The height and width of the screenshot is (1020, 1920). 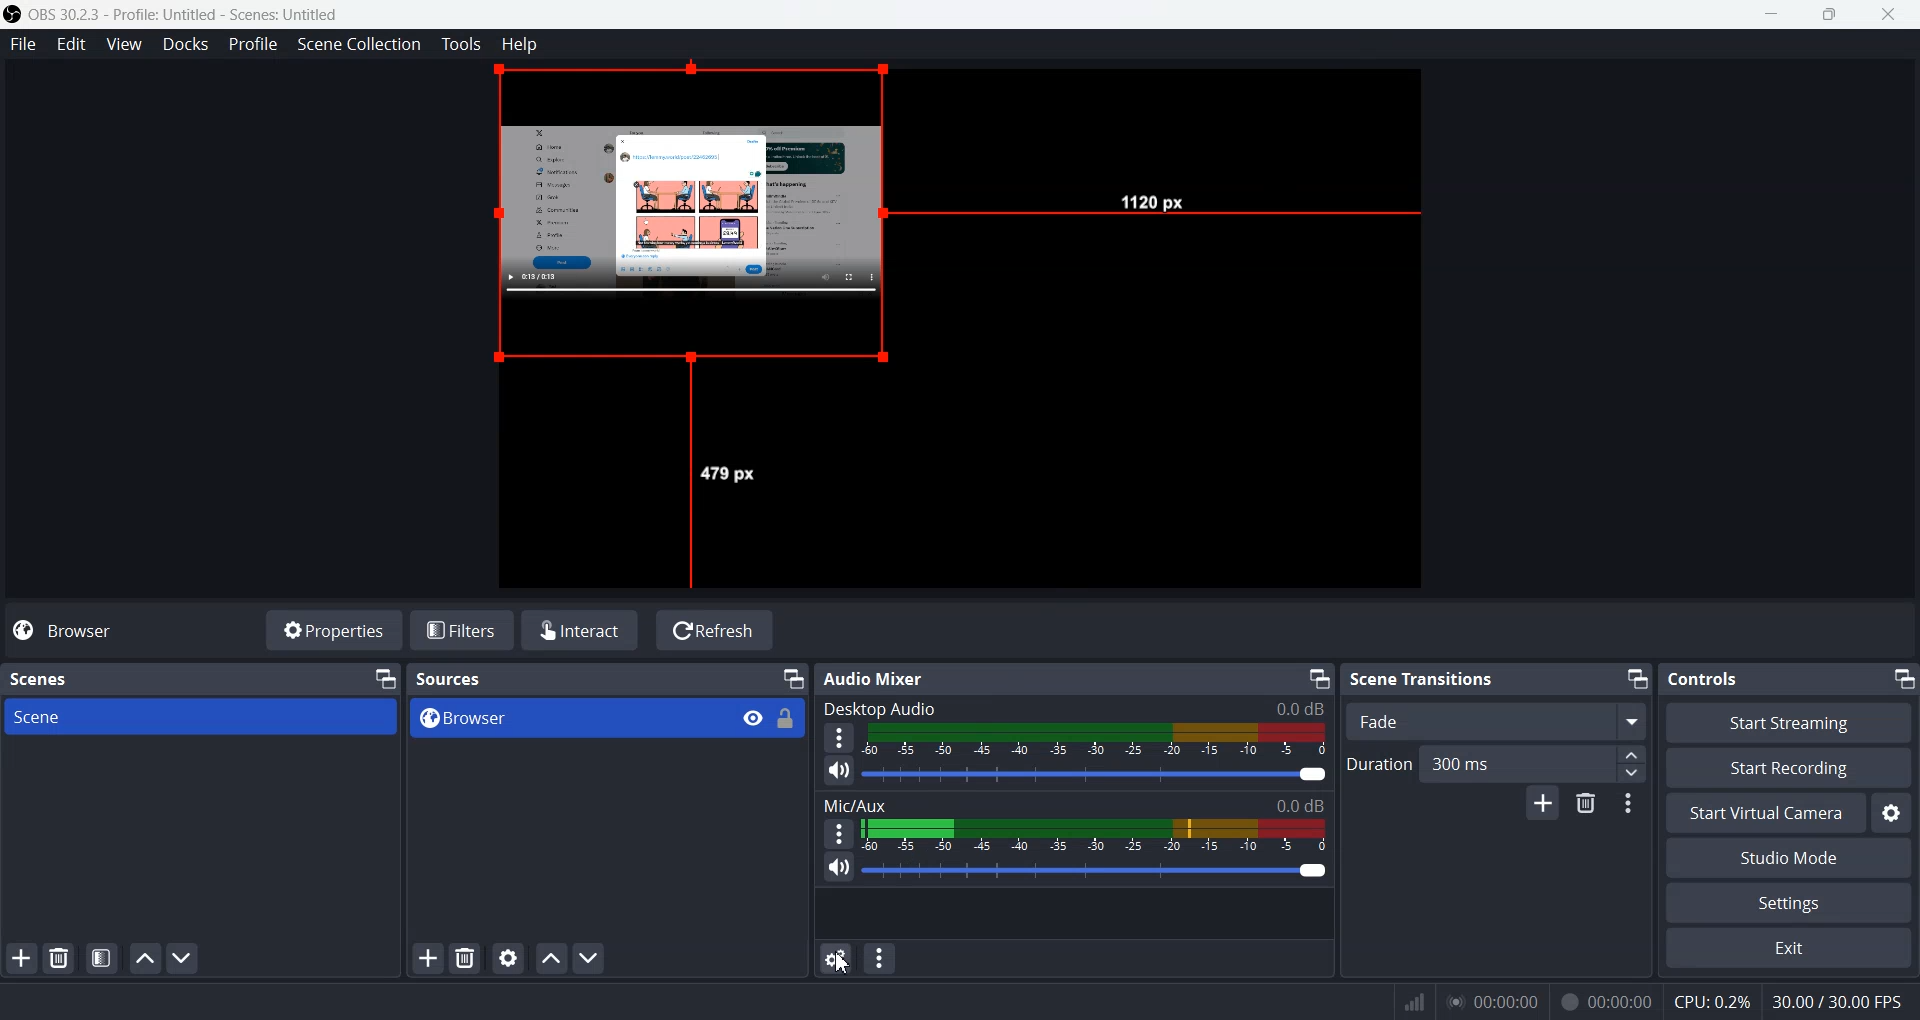 What do you see at coordinates (200, 717) in the screenshot?
I see `Scene` at bounding box center [200, 717].